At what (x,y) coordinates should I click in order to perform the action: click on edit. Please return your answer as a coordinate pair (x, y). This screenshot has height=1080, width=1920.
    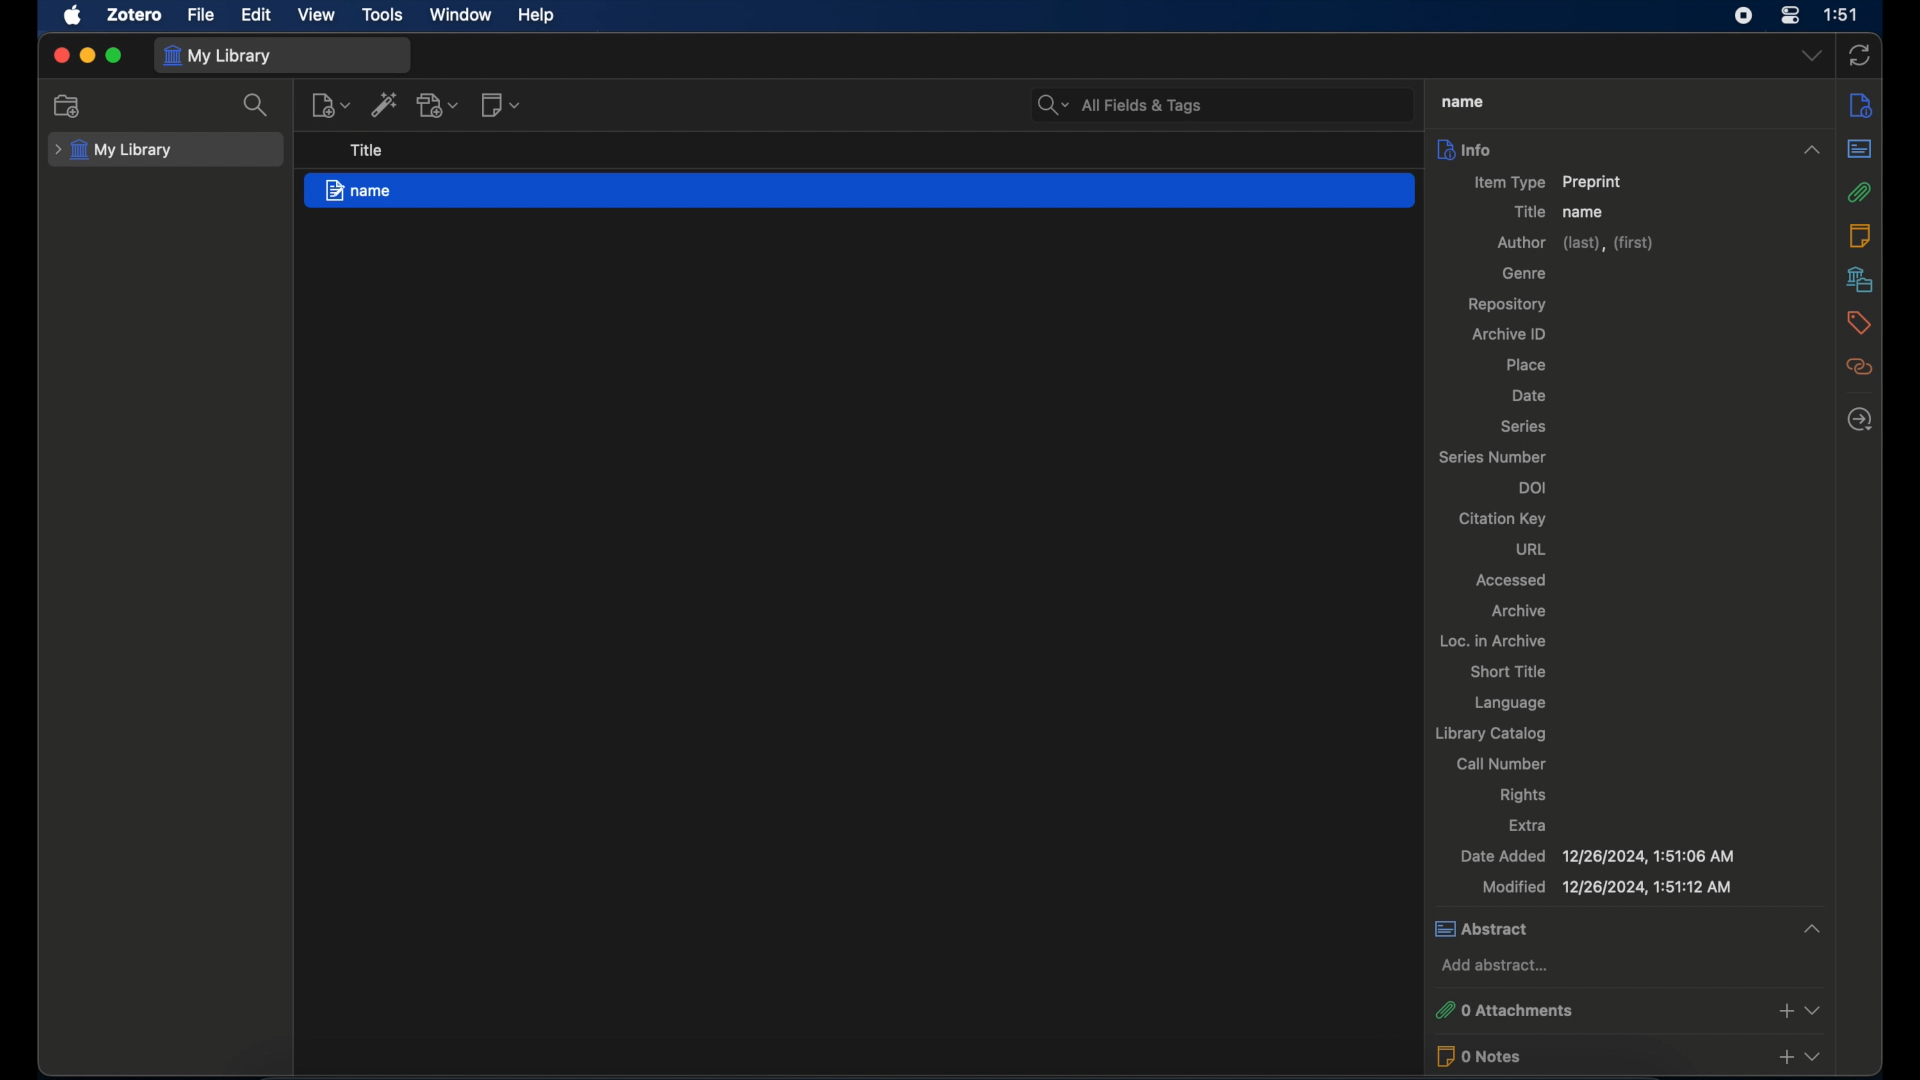
    Looking at the image, I should click on (258, 16).